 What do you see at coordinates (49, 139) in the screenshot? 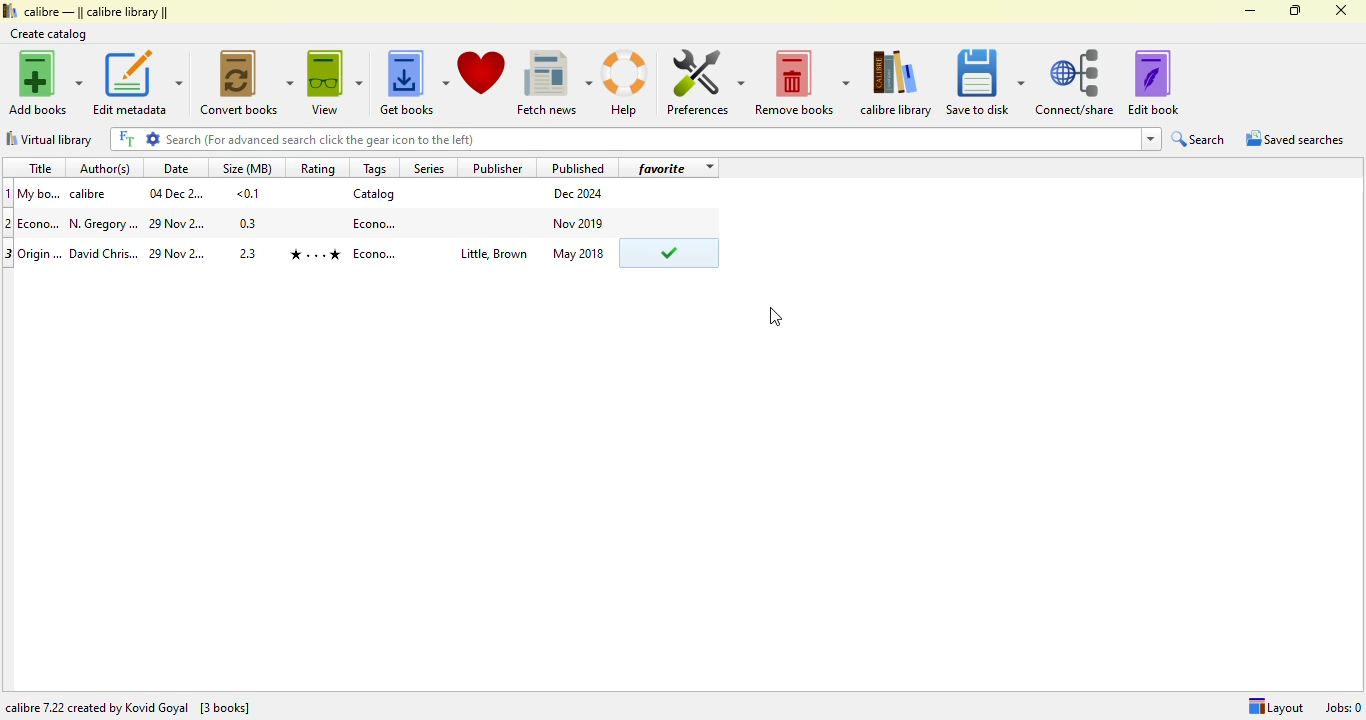
I see `virtual library` at bounding box center [49, 139].